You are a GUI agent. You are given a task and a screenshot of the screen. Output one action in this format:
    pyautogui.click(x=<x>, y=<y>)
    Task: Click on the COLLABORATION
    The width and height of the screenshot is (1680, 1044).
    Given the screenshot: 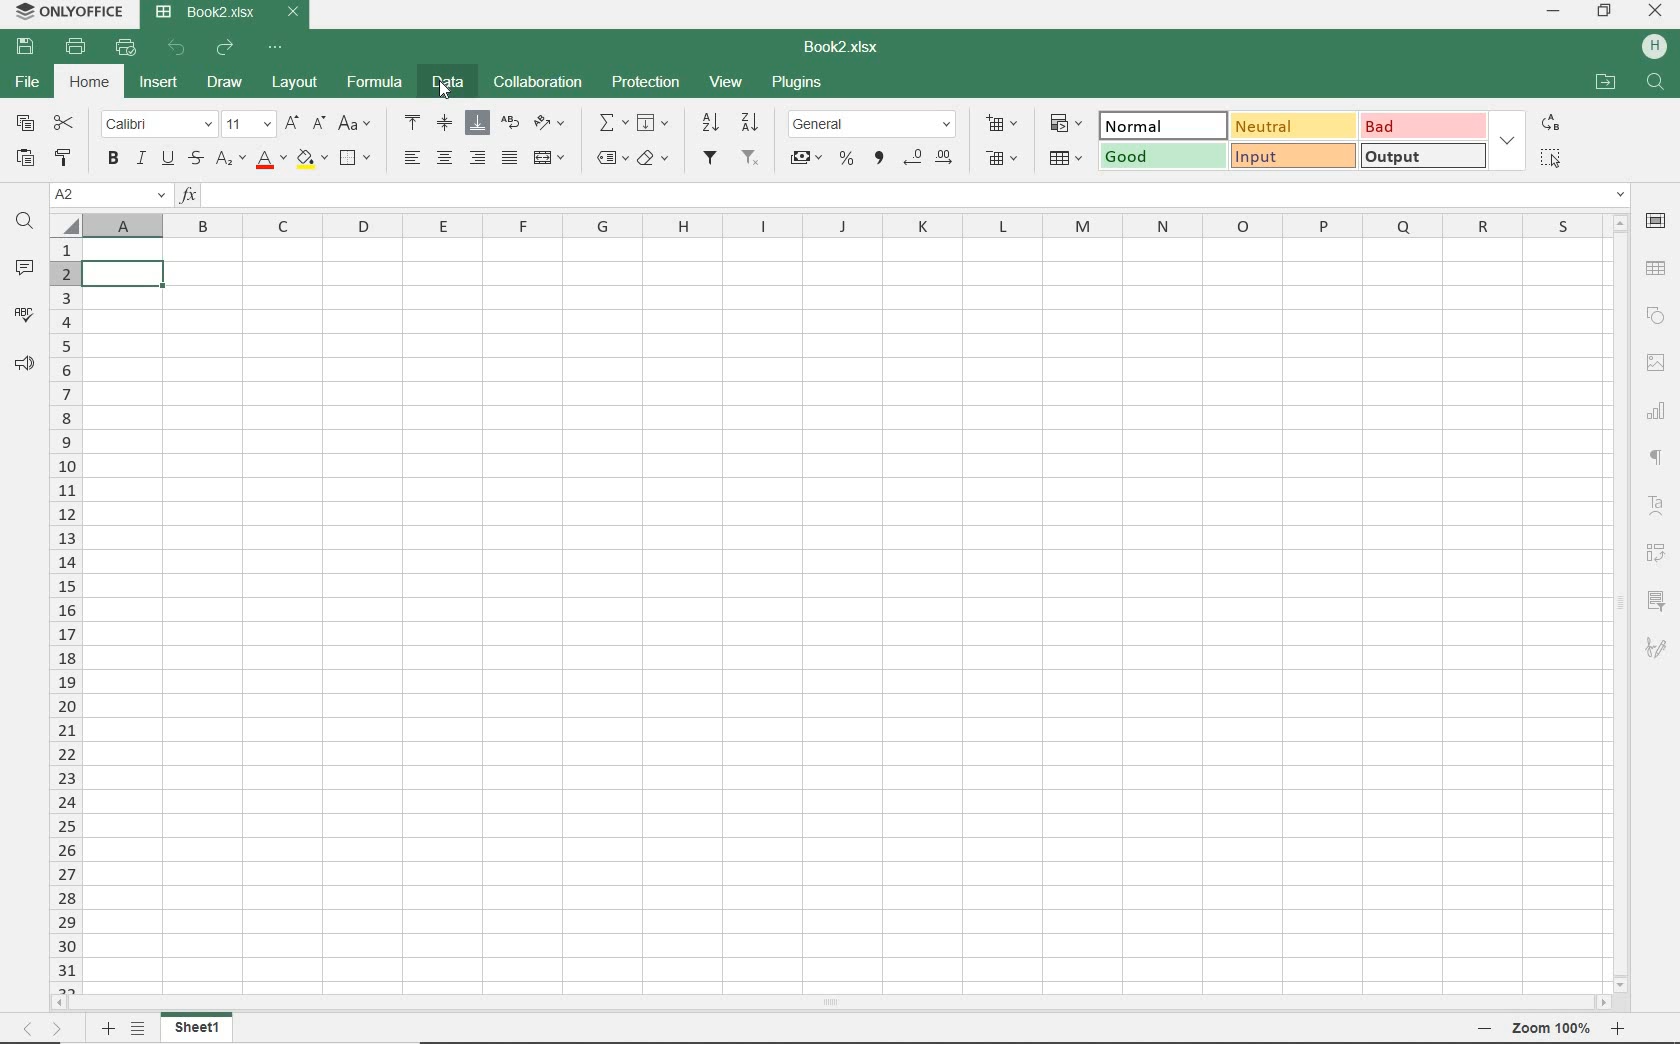 What is the action you would take?
    pyautogui.click(x=536, y=83)
    